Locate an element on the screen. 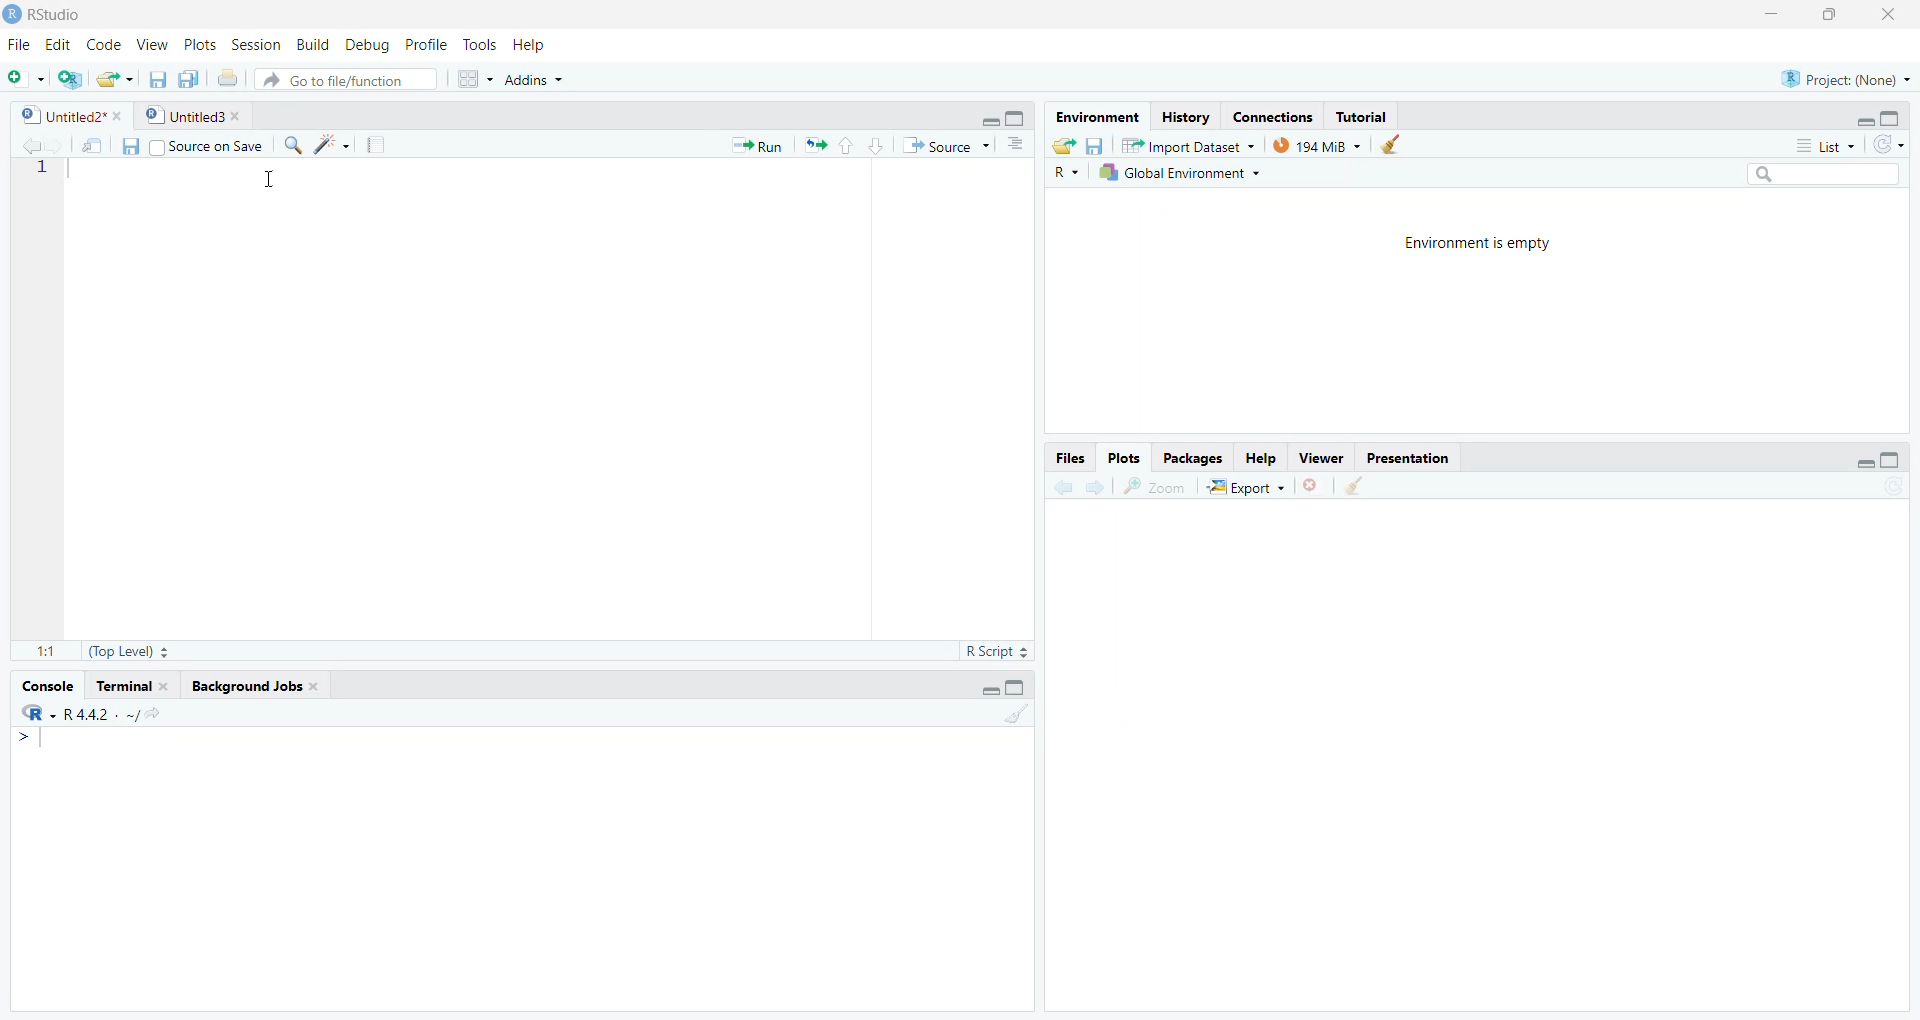 This screenshot has height=1020, width=1920. R is located at coordinates (33, 715).